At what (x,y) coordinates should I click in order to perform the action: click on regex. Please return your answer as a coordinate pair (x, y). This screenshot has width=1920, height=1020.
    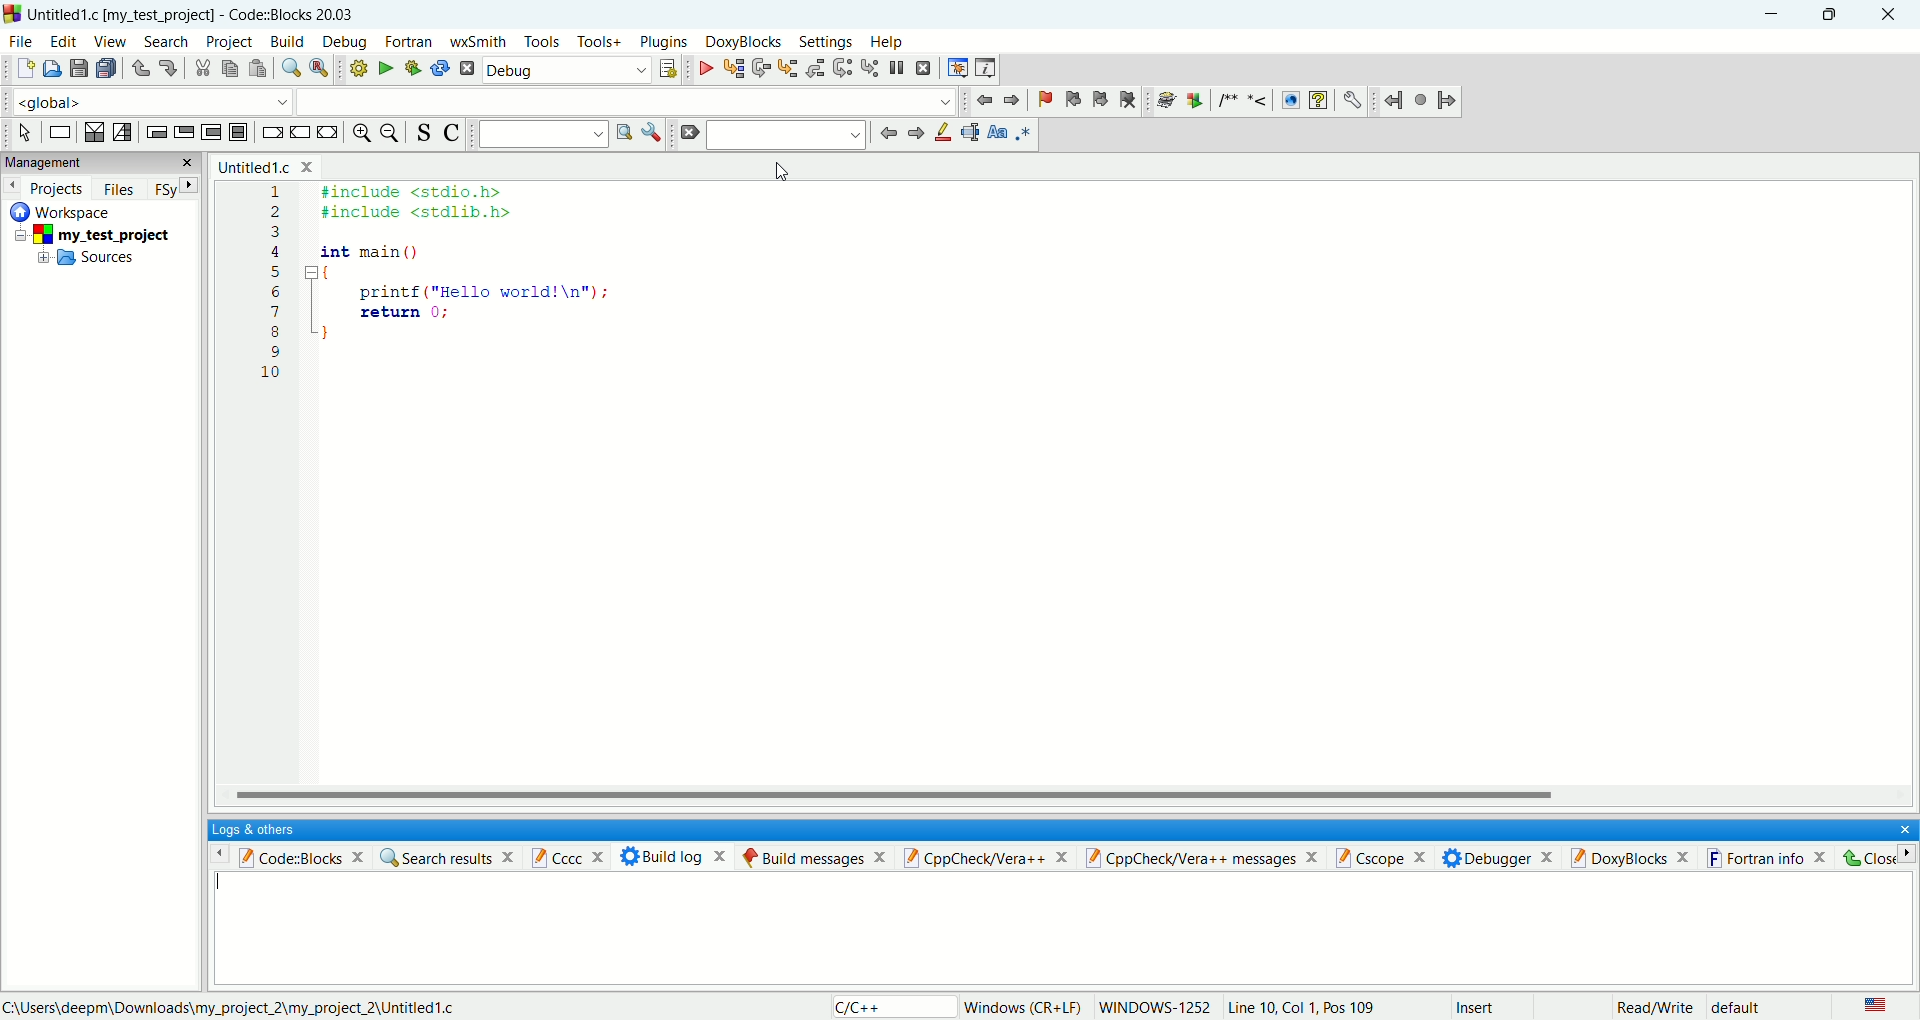
    Looking at the image, I should click on (1025, 132).